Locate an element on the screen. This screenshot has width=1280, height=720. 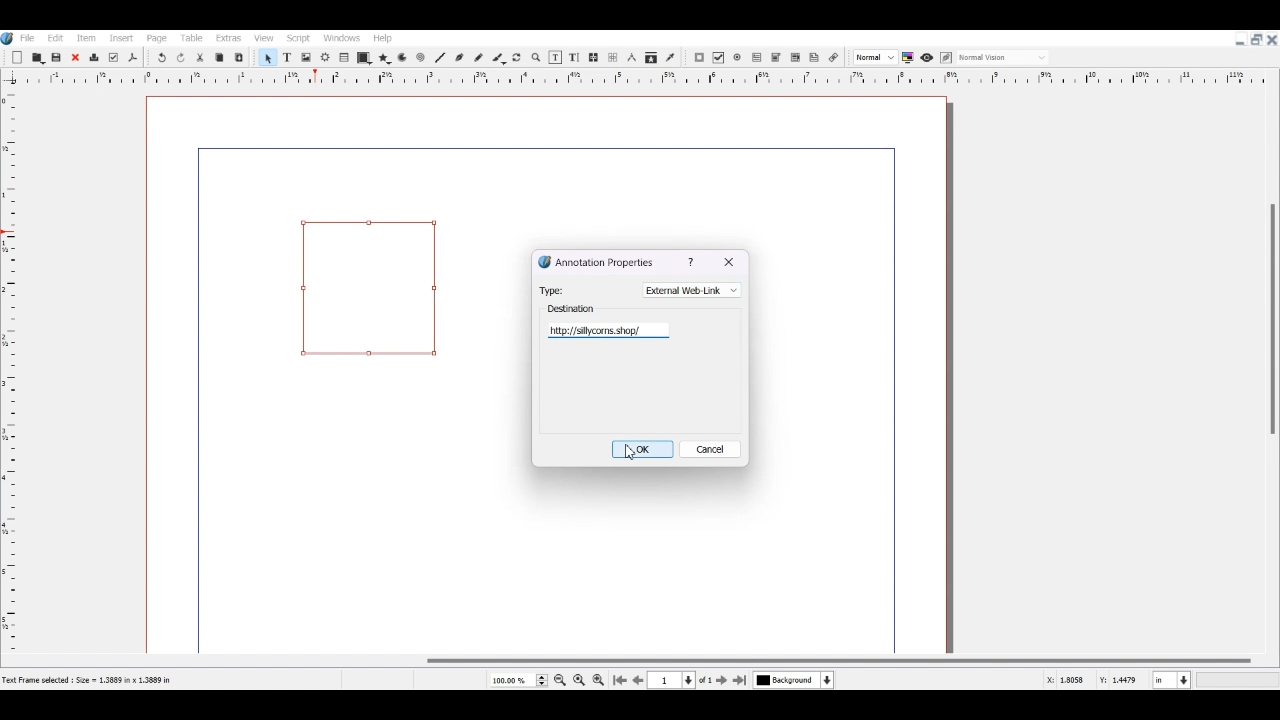
Save as PDF is located at coordinates (133, 58).